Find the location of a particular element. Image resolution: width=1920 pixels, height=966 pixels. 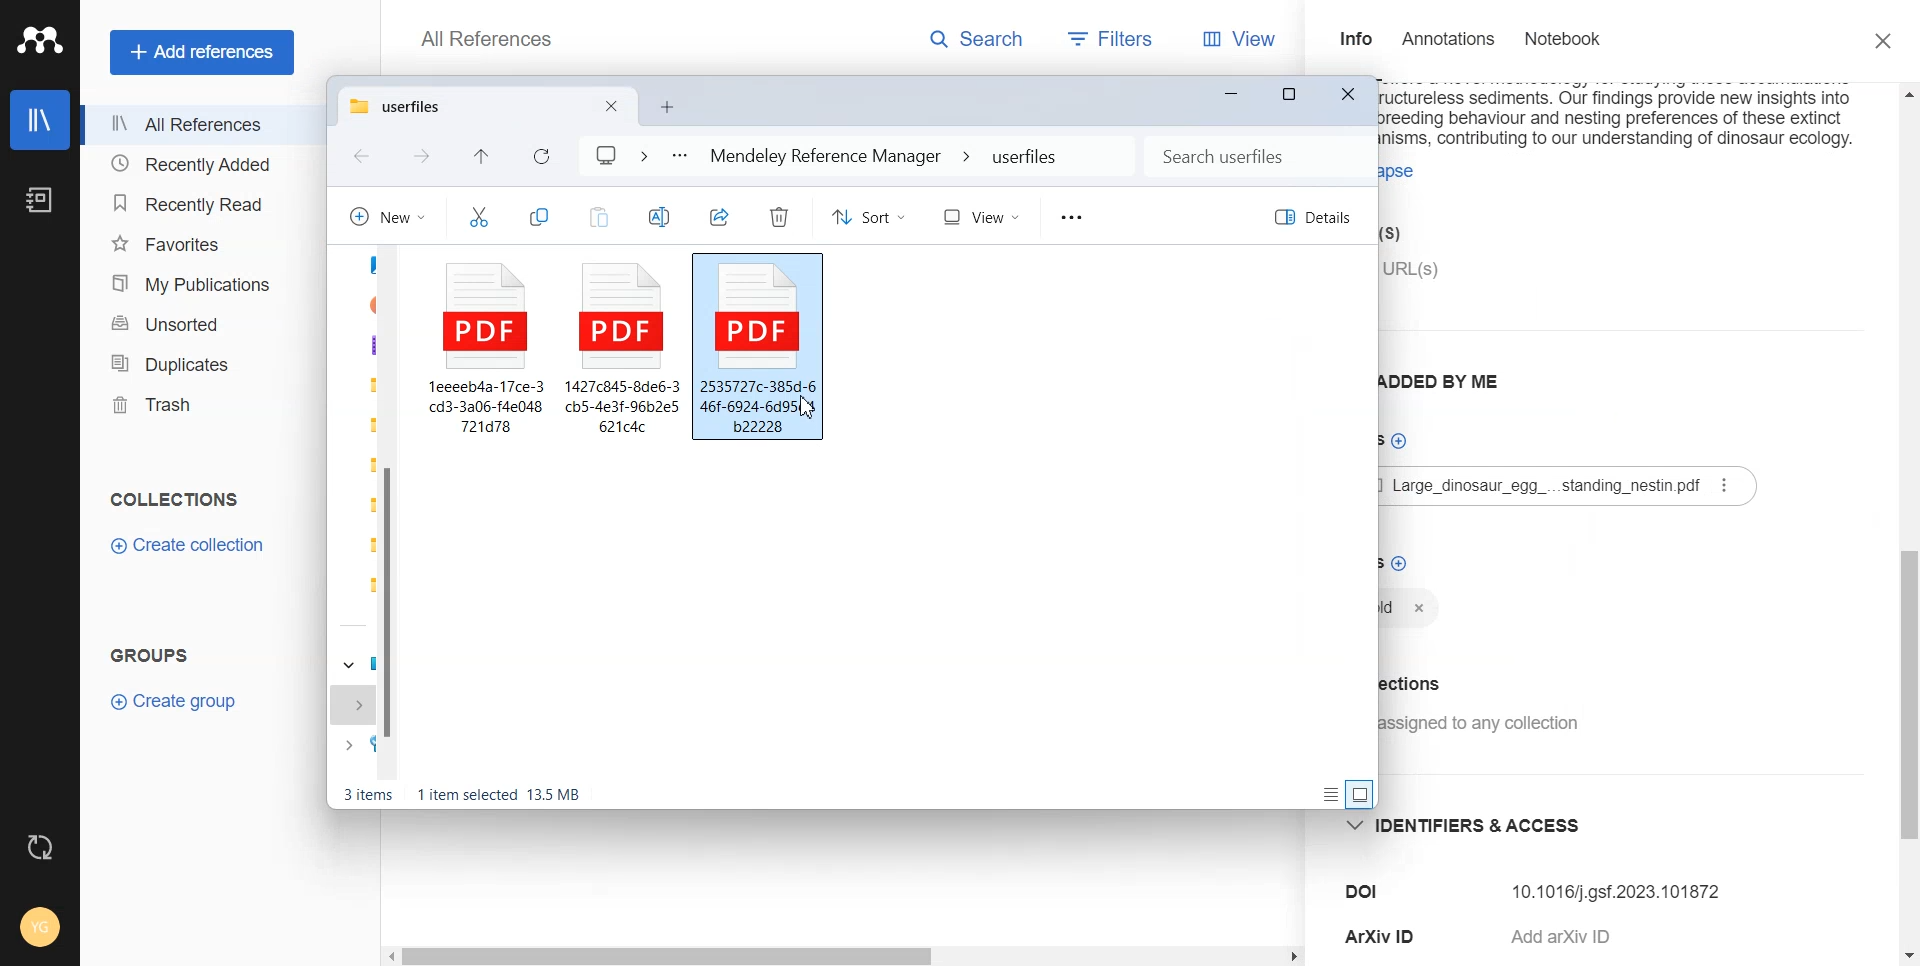

File is located at coordinates (622, 344).